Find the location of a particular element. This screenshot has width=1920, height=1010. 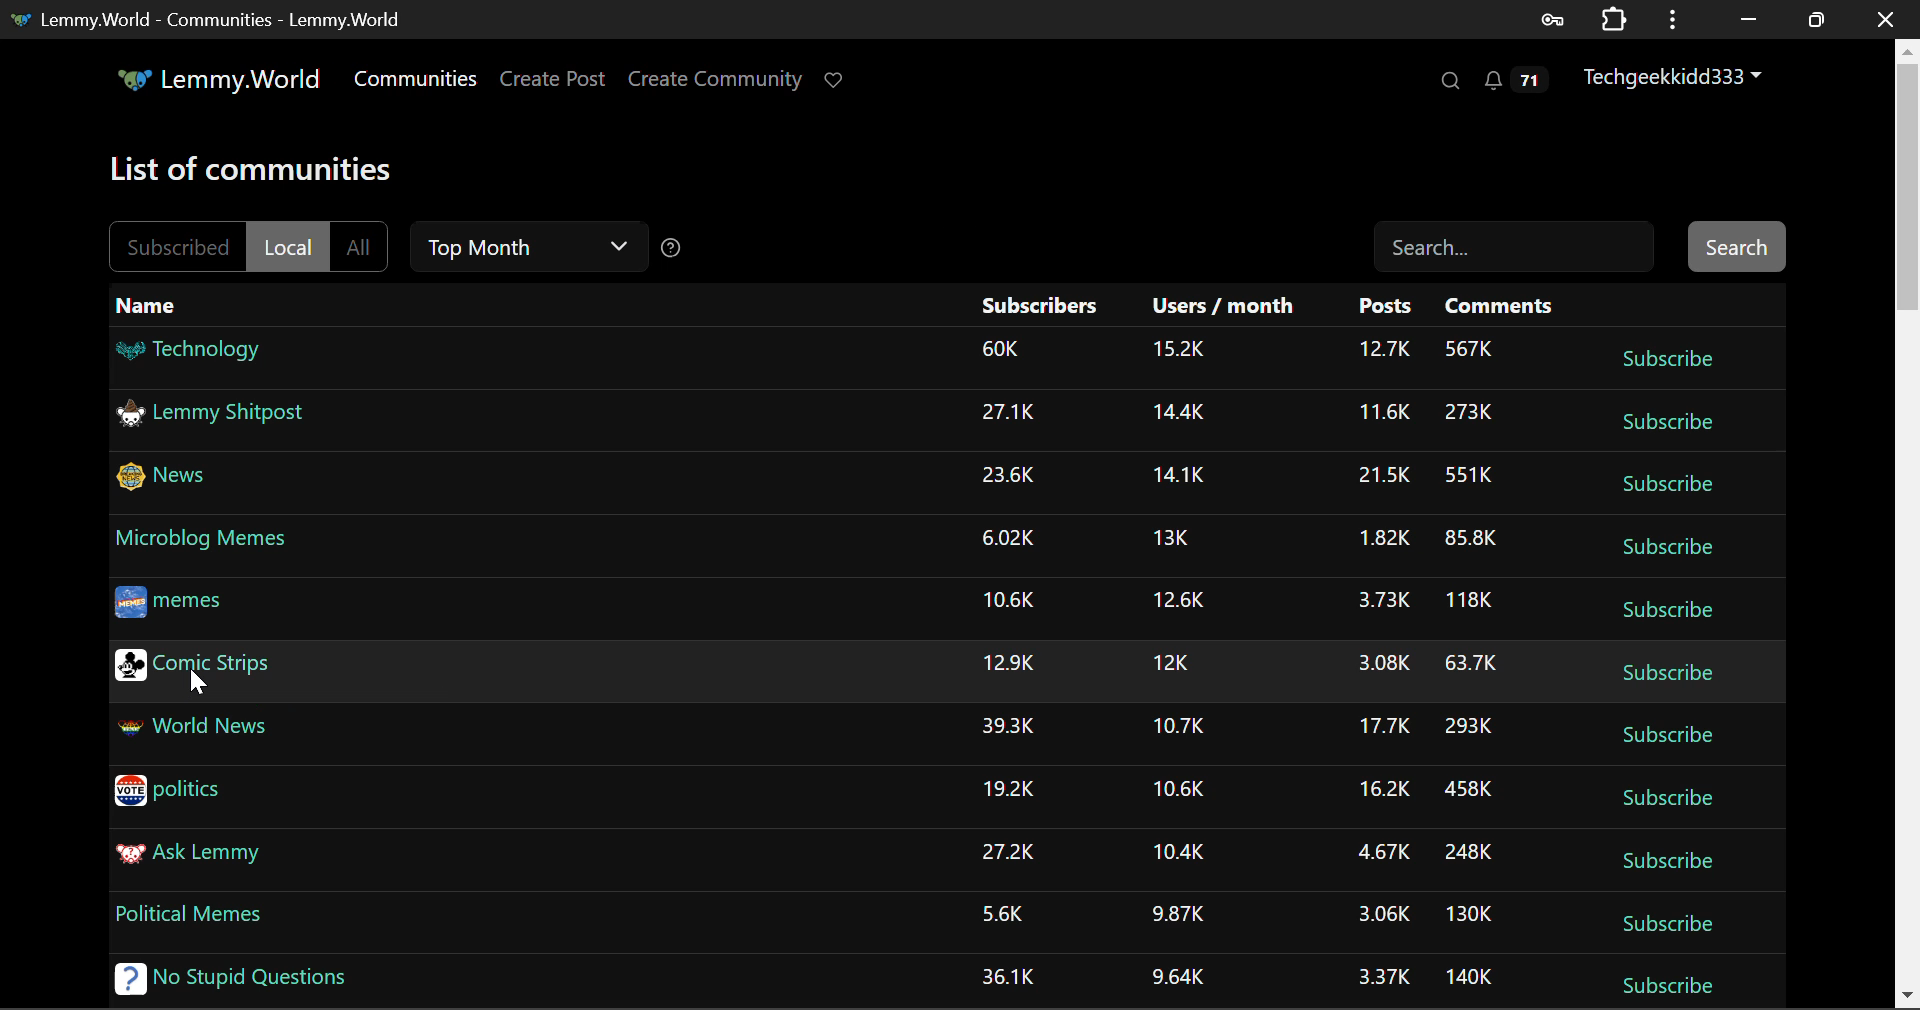

Search is located at coordinates (1517, 248).